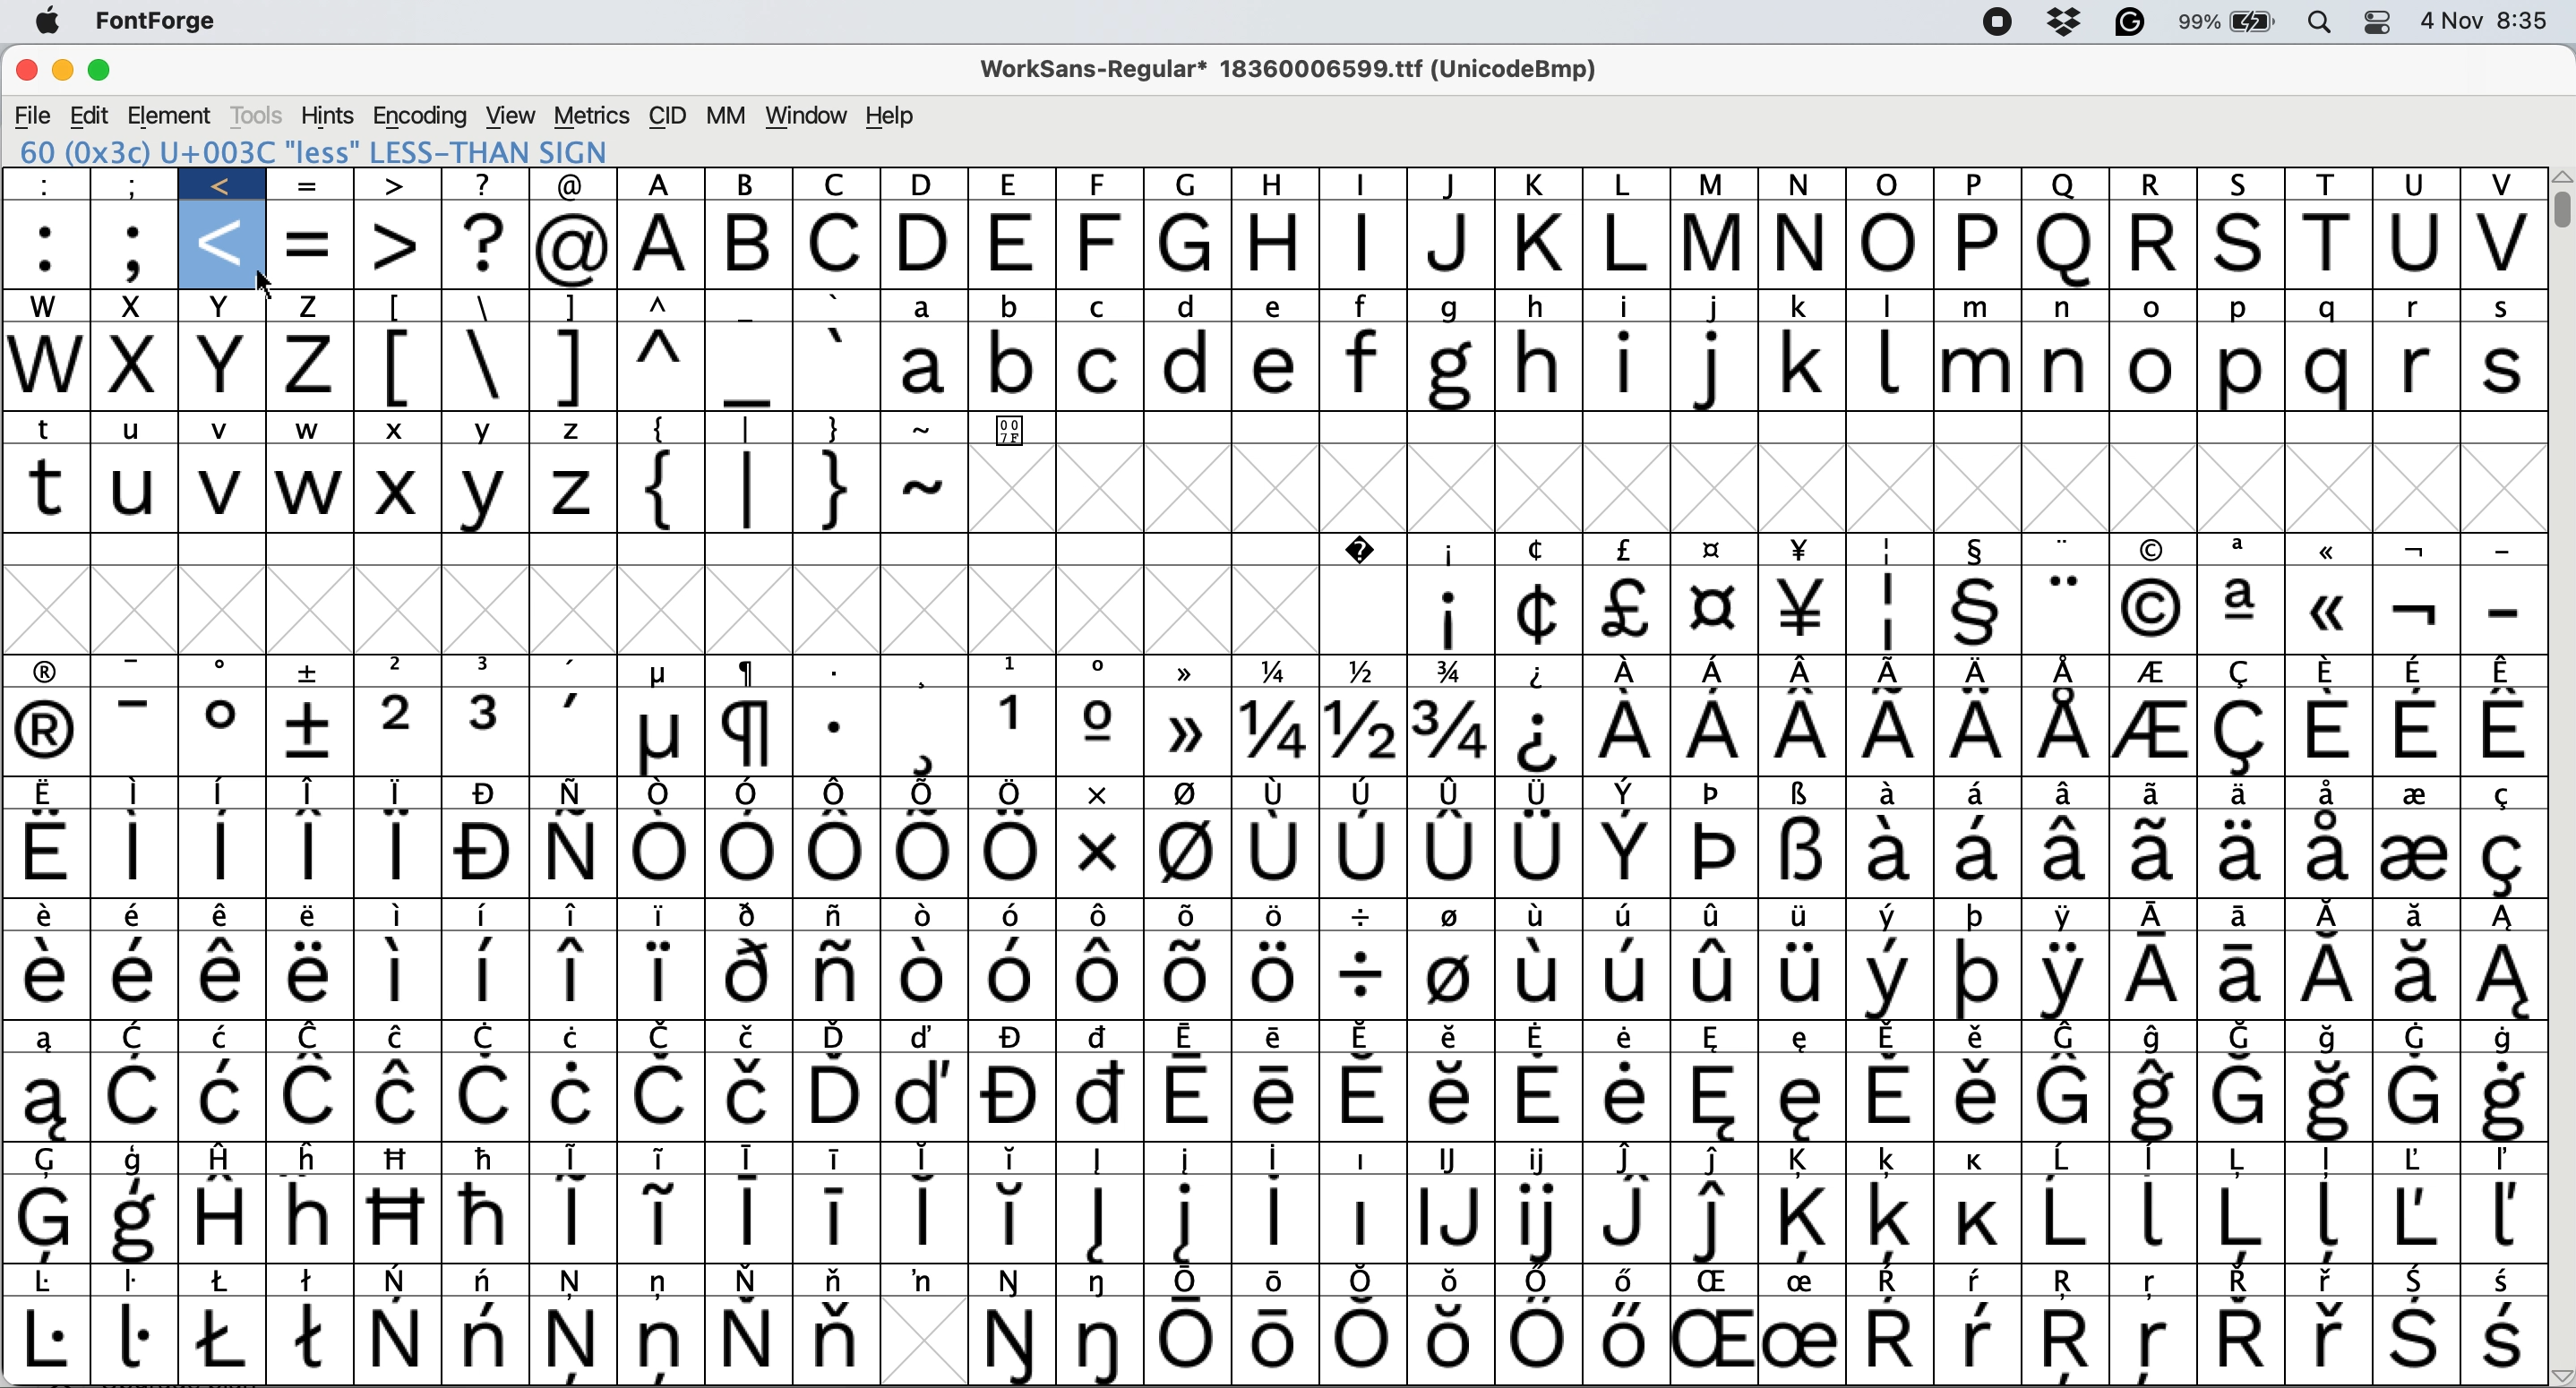  Describe the element at coordinates (1192, 854) in the screenshot. I see `Symbol` at that location.